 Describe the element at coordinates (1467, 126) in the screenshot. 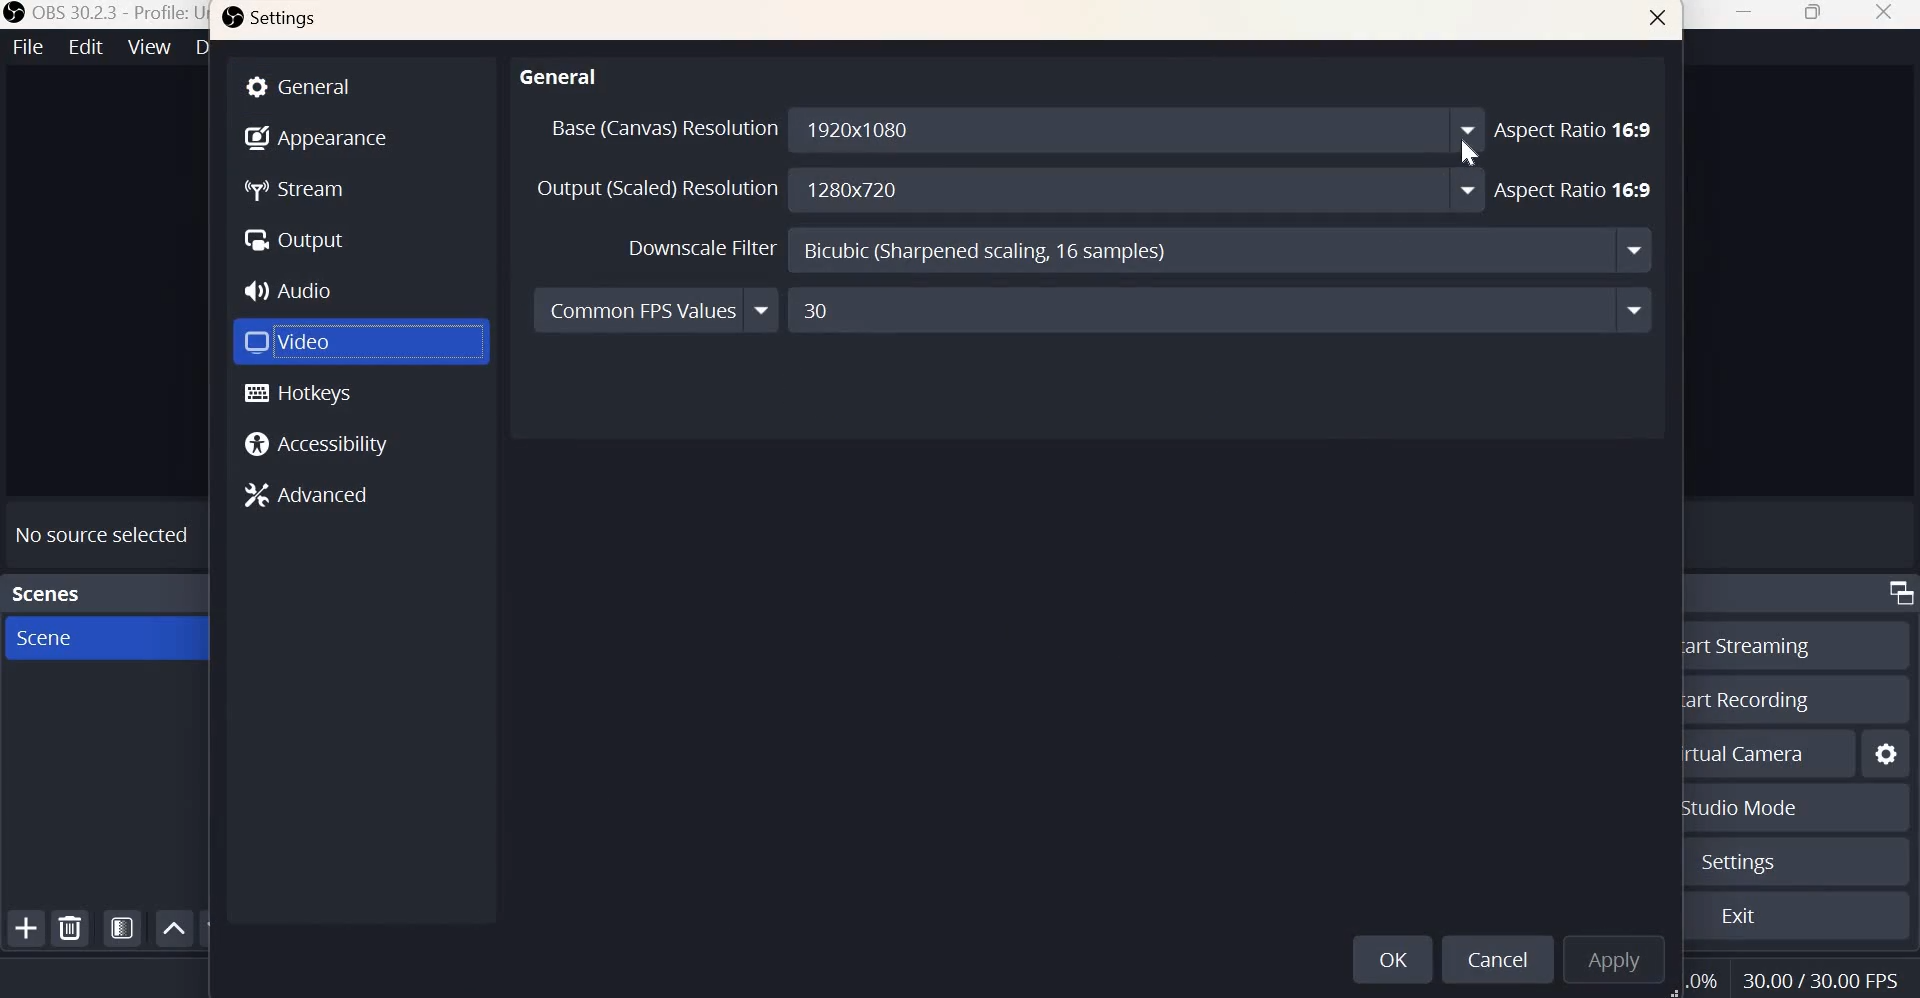

I see `dropdown` at that location.